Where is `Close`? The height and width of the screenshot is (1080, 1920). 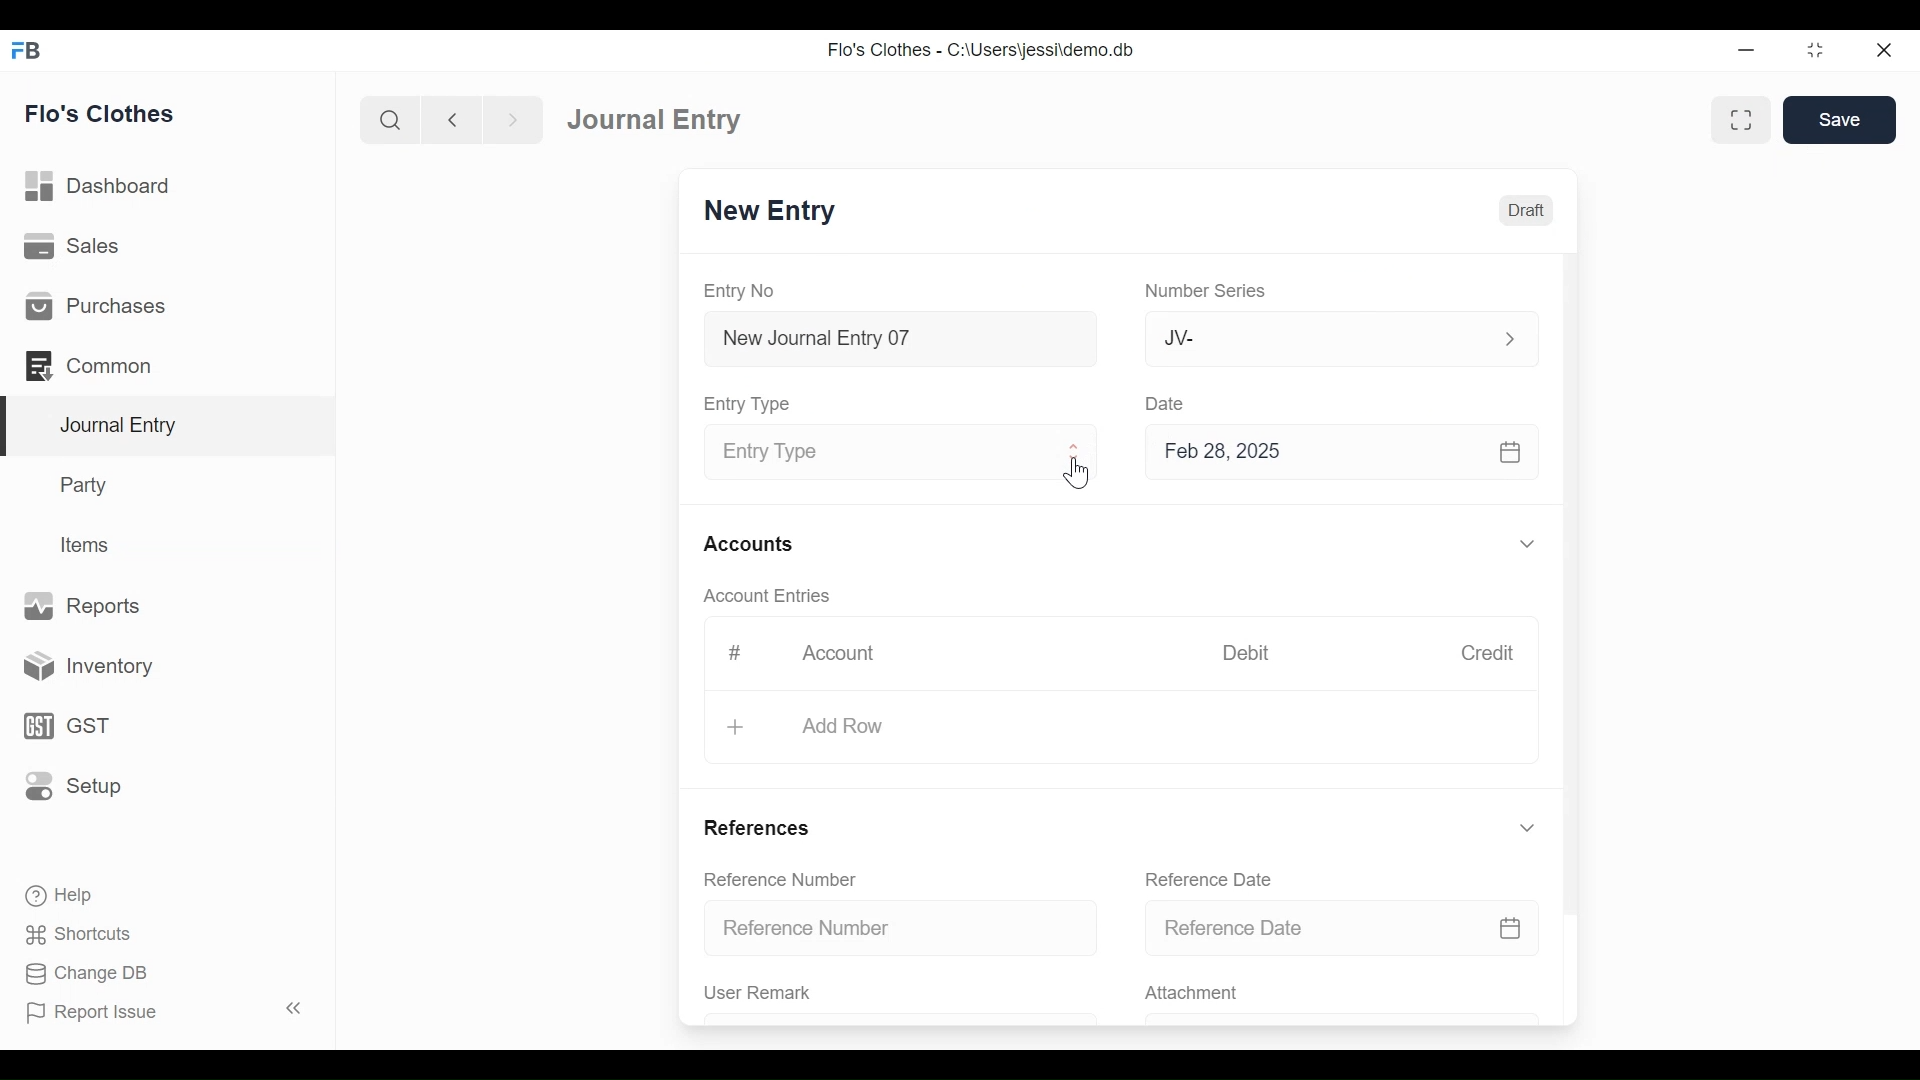 Close is located at coordinates (1885, 51).